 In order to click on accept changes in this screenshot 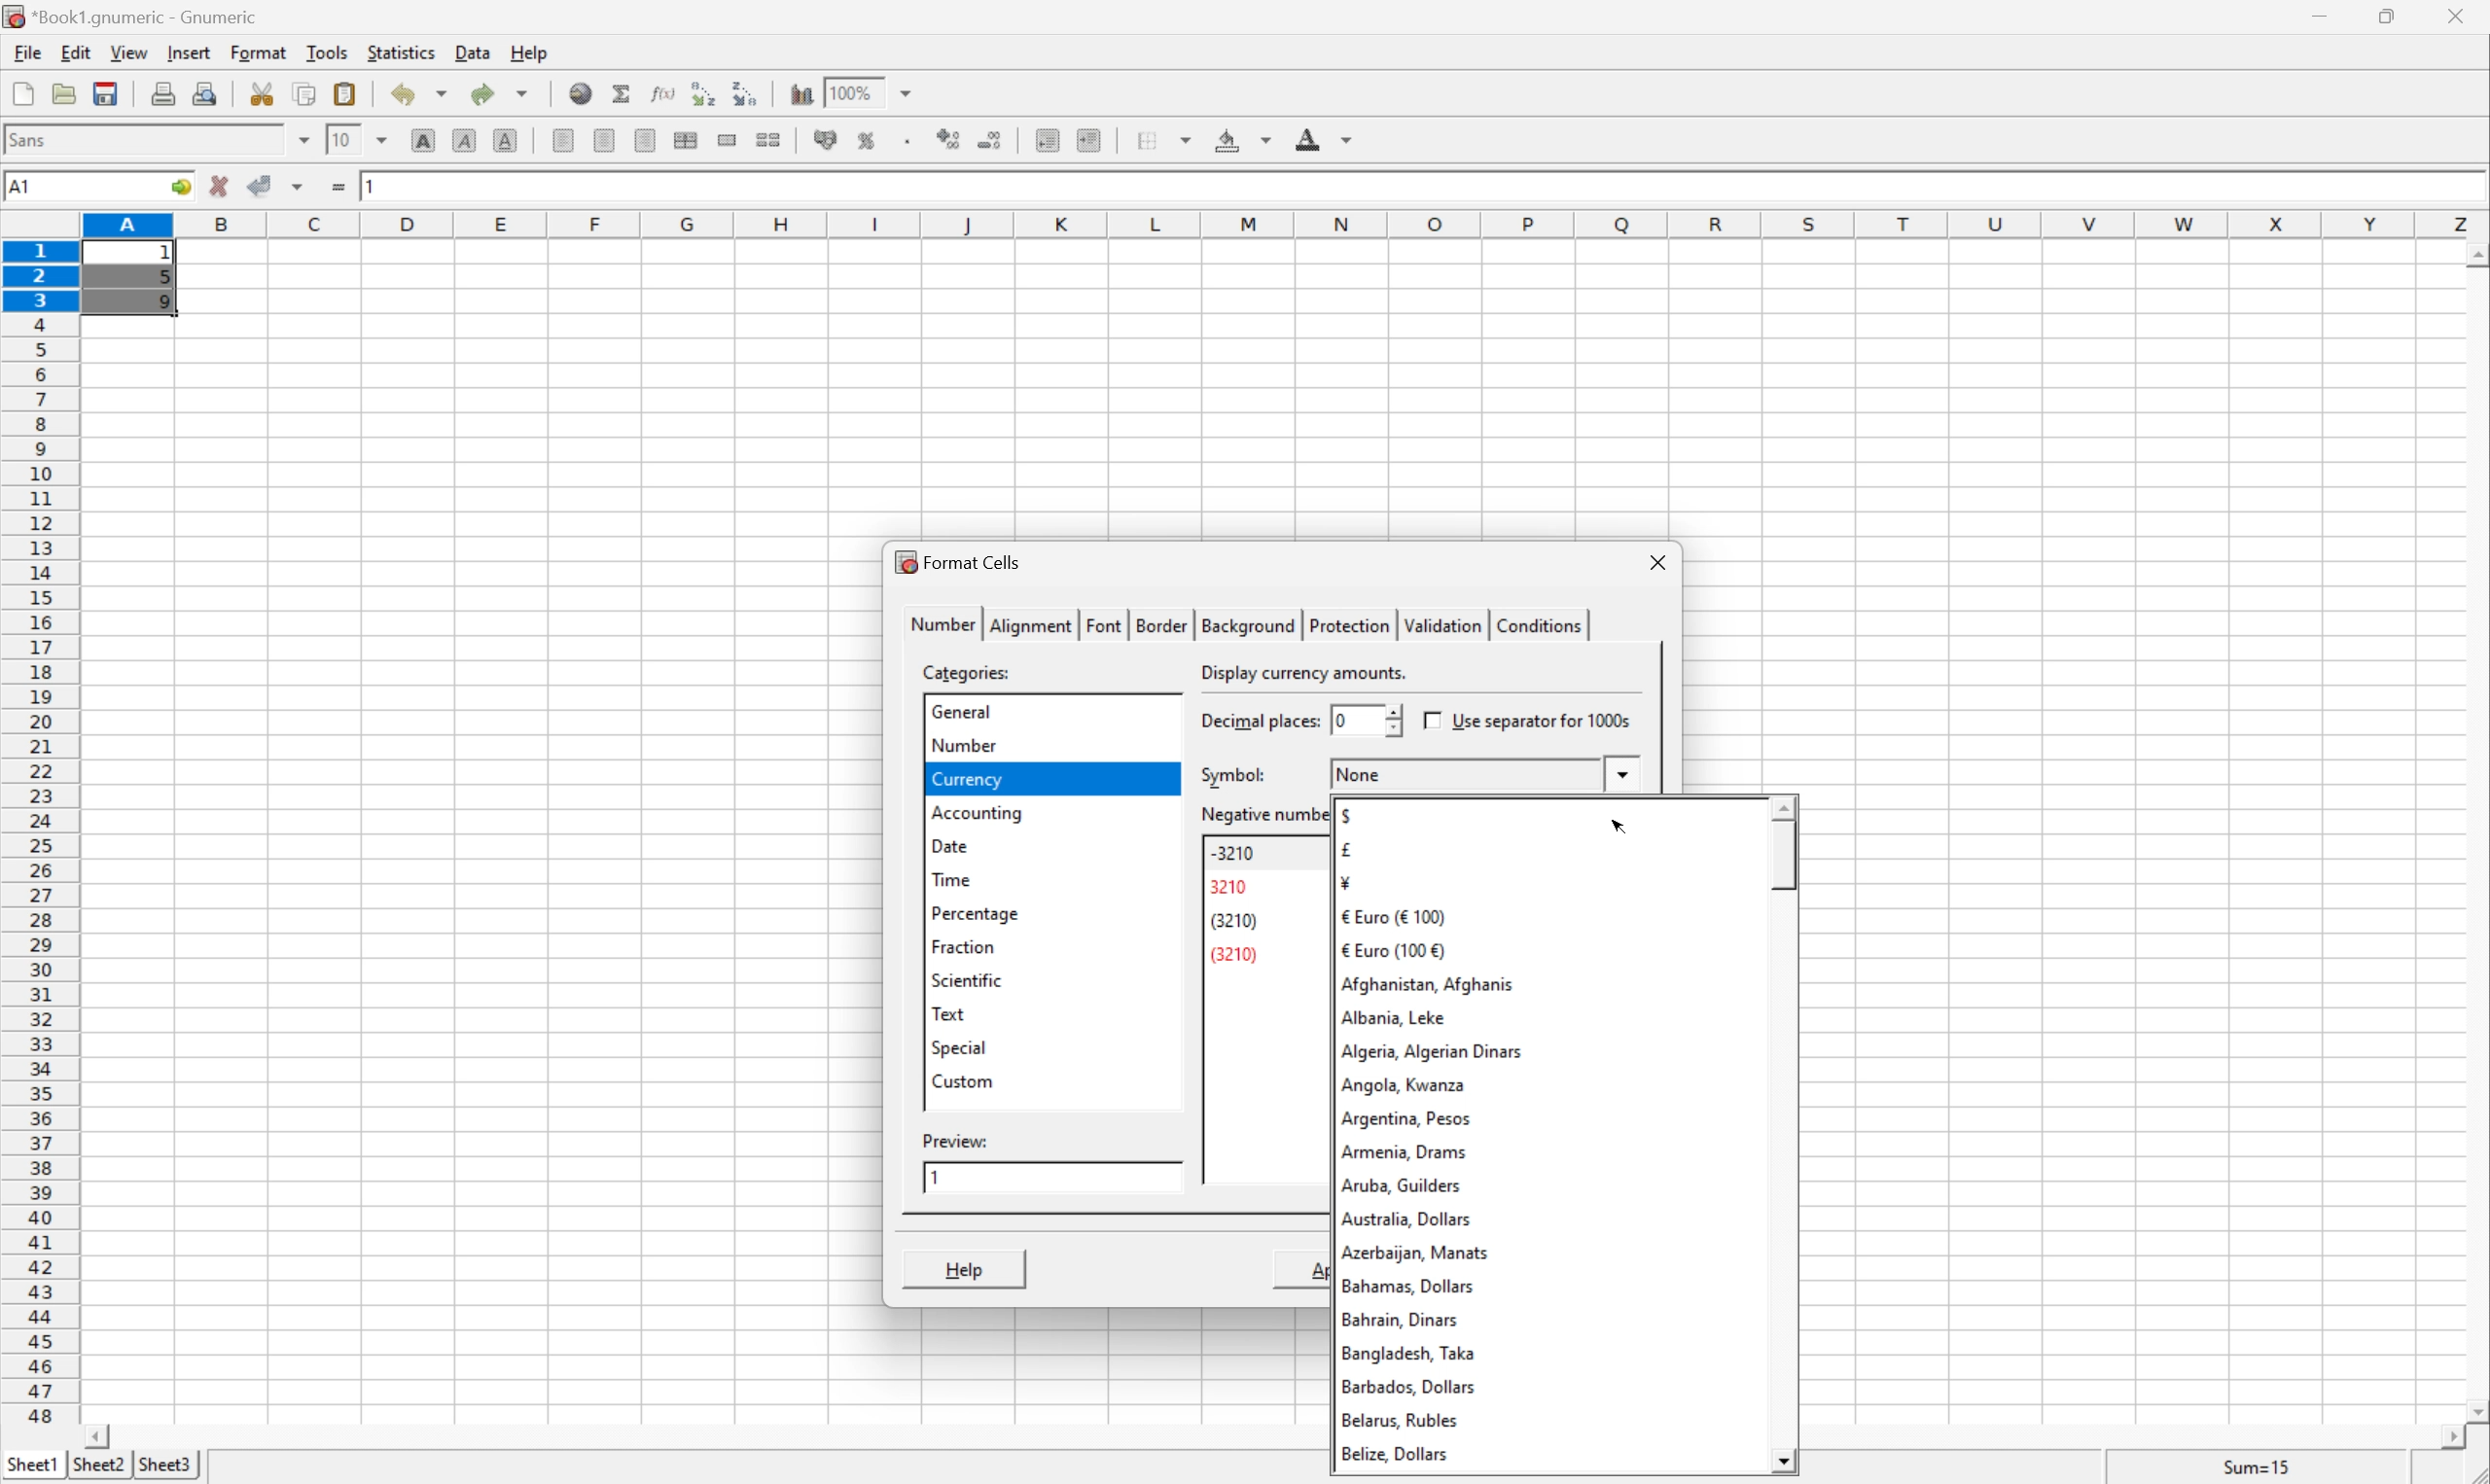, I will do `click(262, 183)`.